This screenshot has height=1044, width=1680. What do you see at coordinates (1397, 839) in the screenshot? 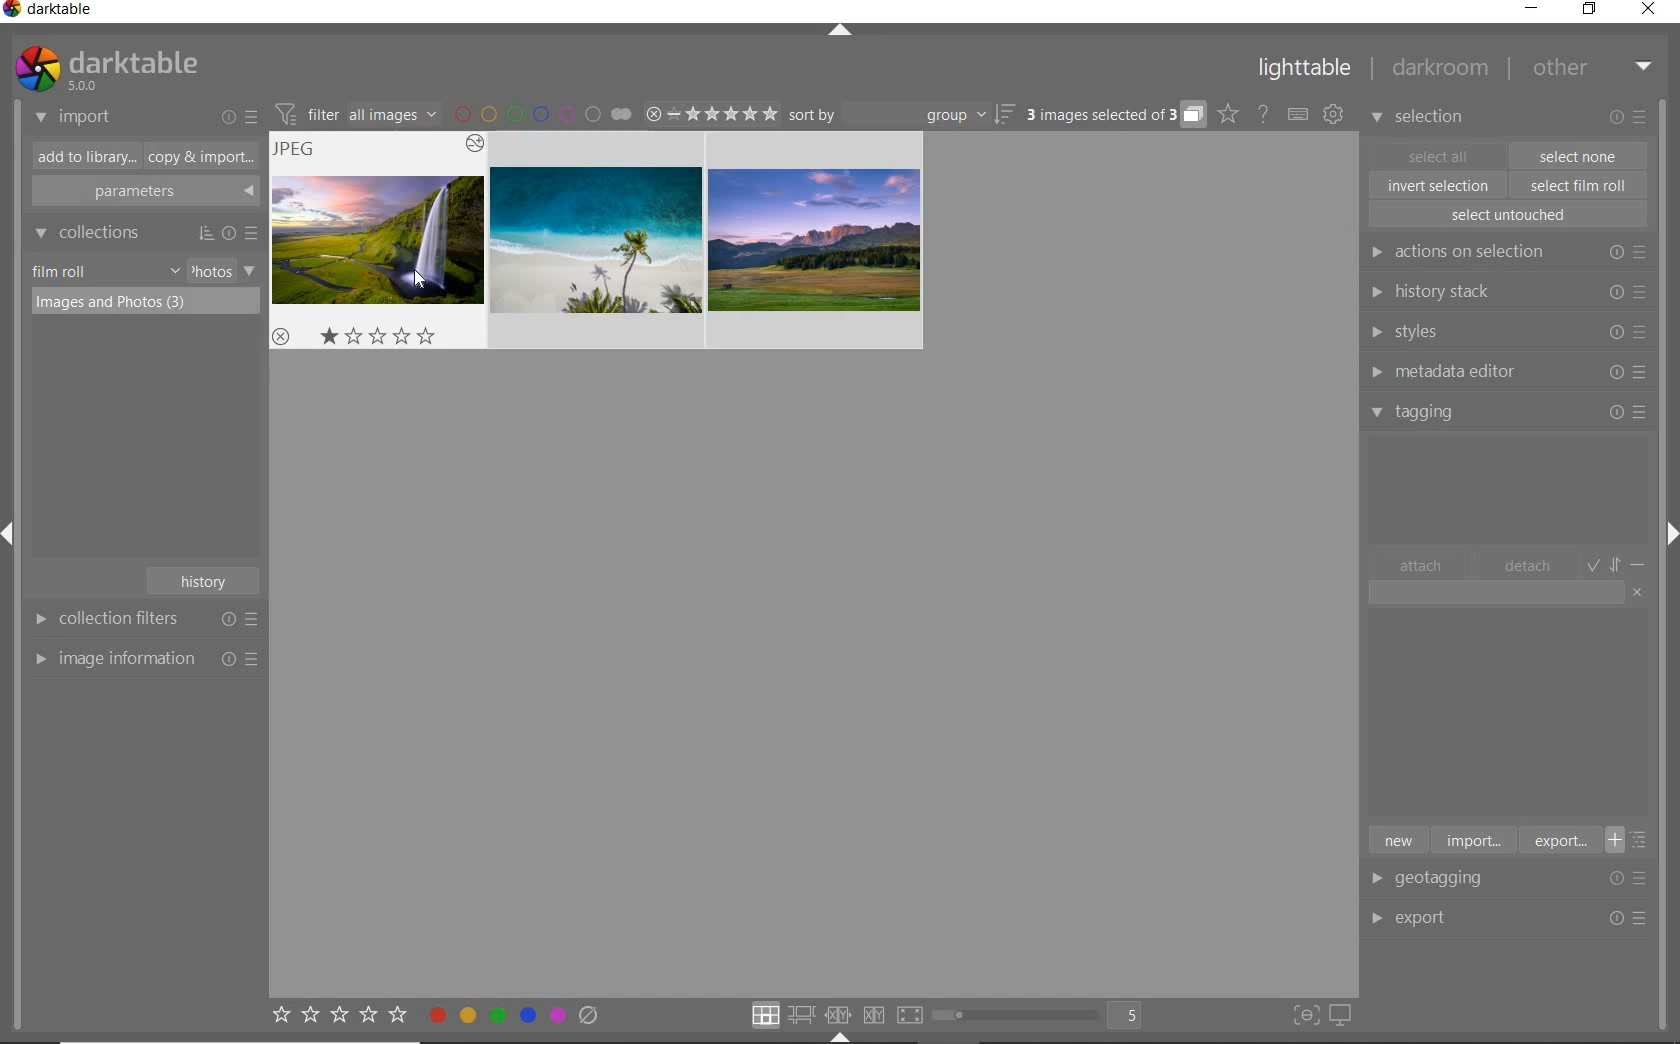
I see `new` at bounding box center [1397, 839].